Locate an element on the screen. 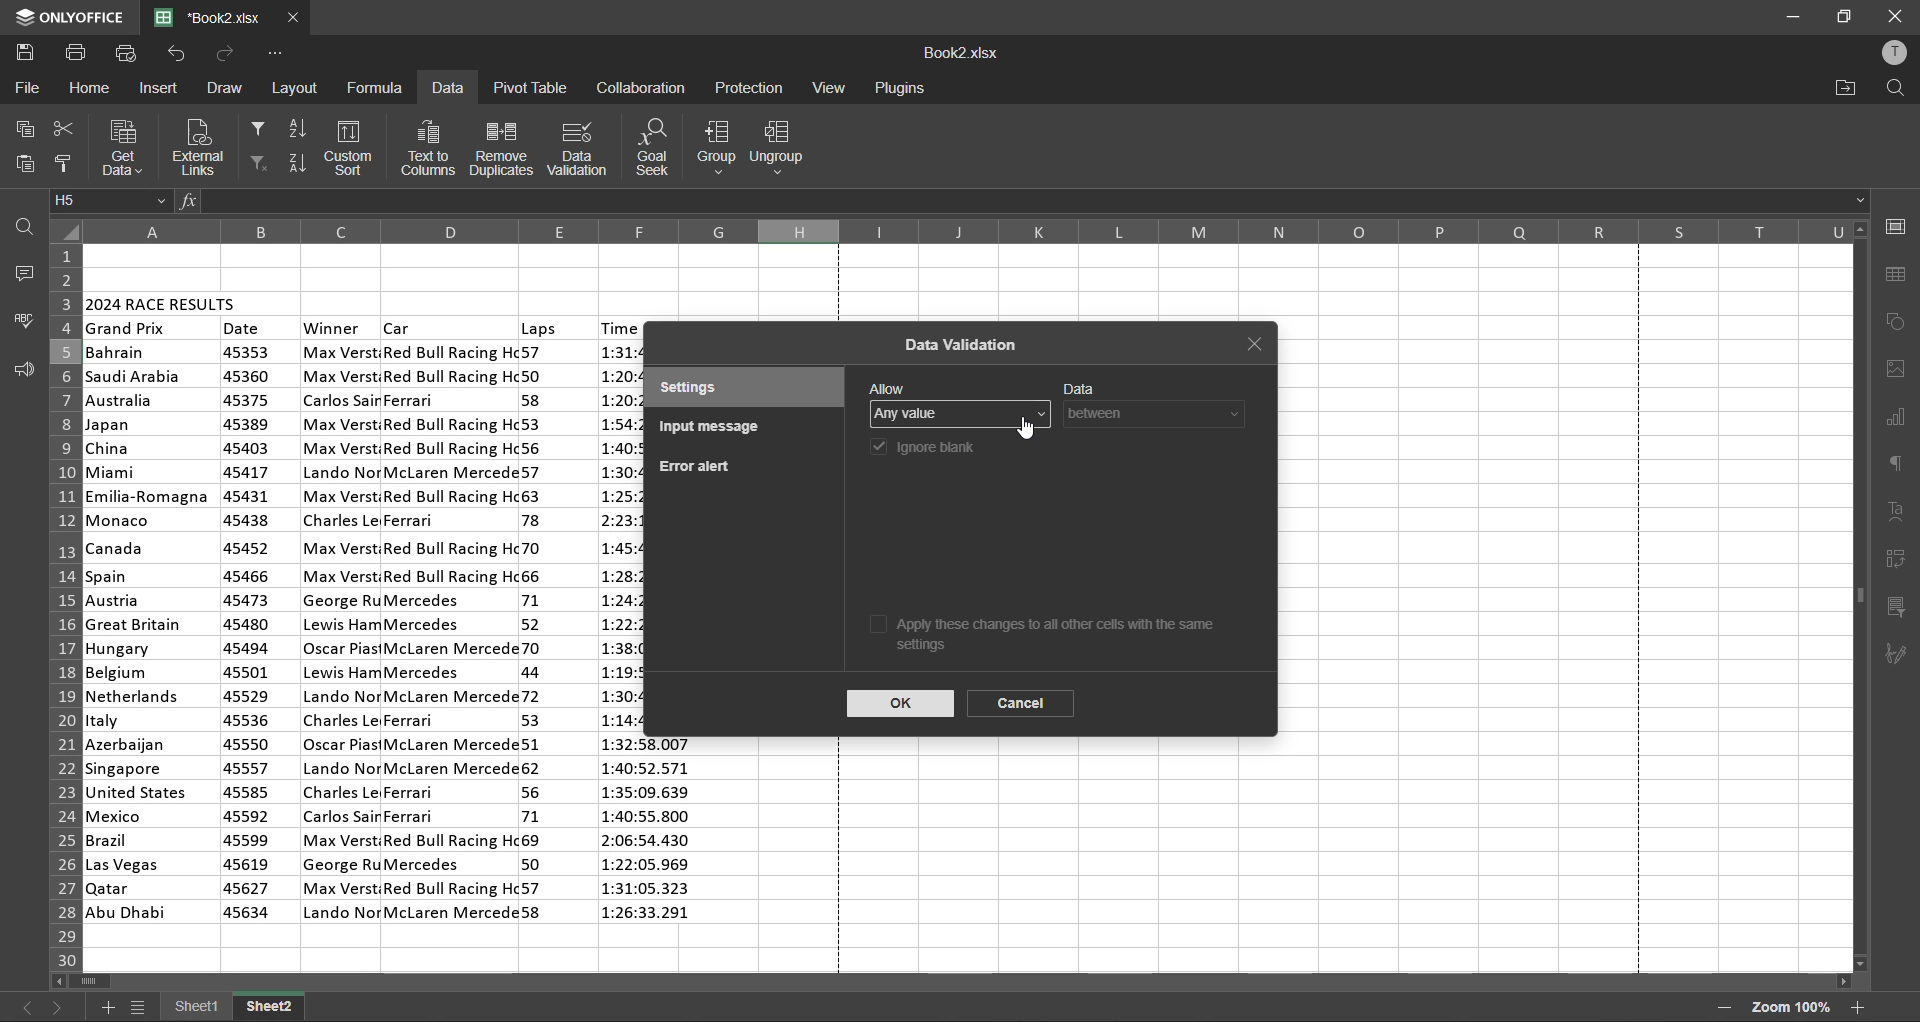 The height and width of the screenshot is (1022, 1920). open location is located at coordinates (1846, 88).